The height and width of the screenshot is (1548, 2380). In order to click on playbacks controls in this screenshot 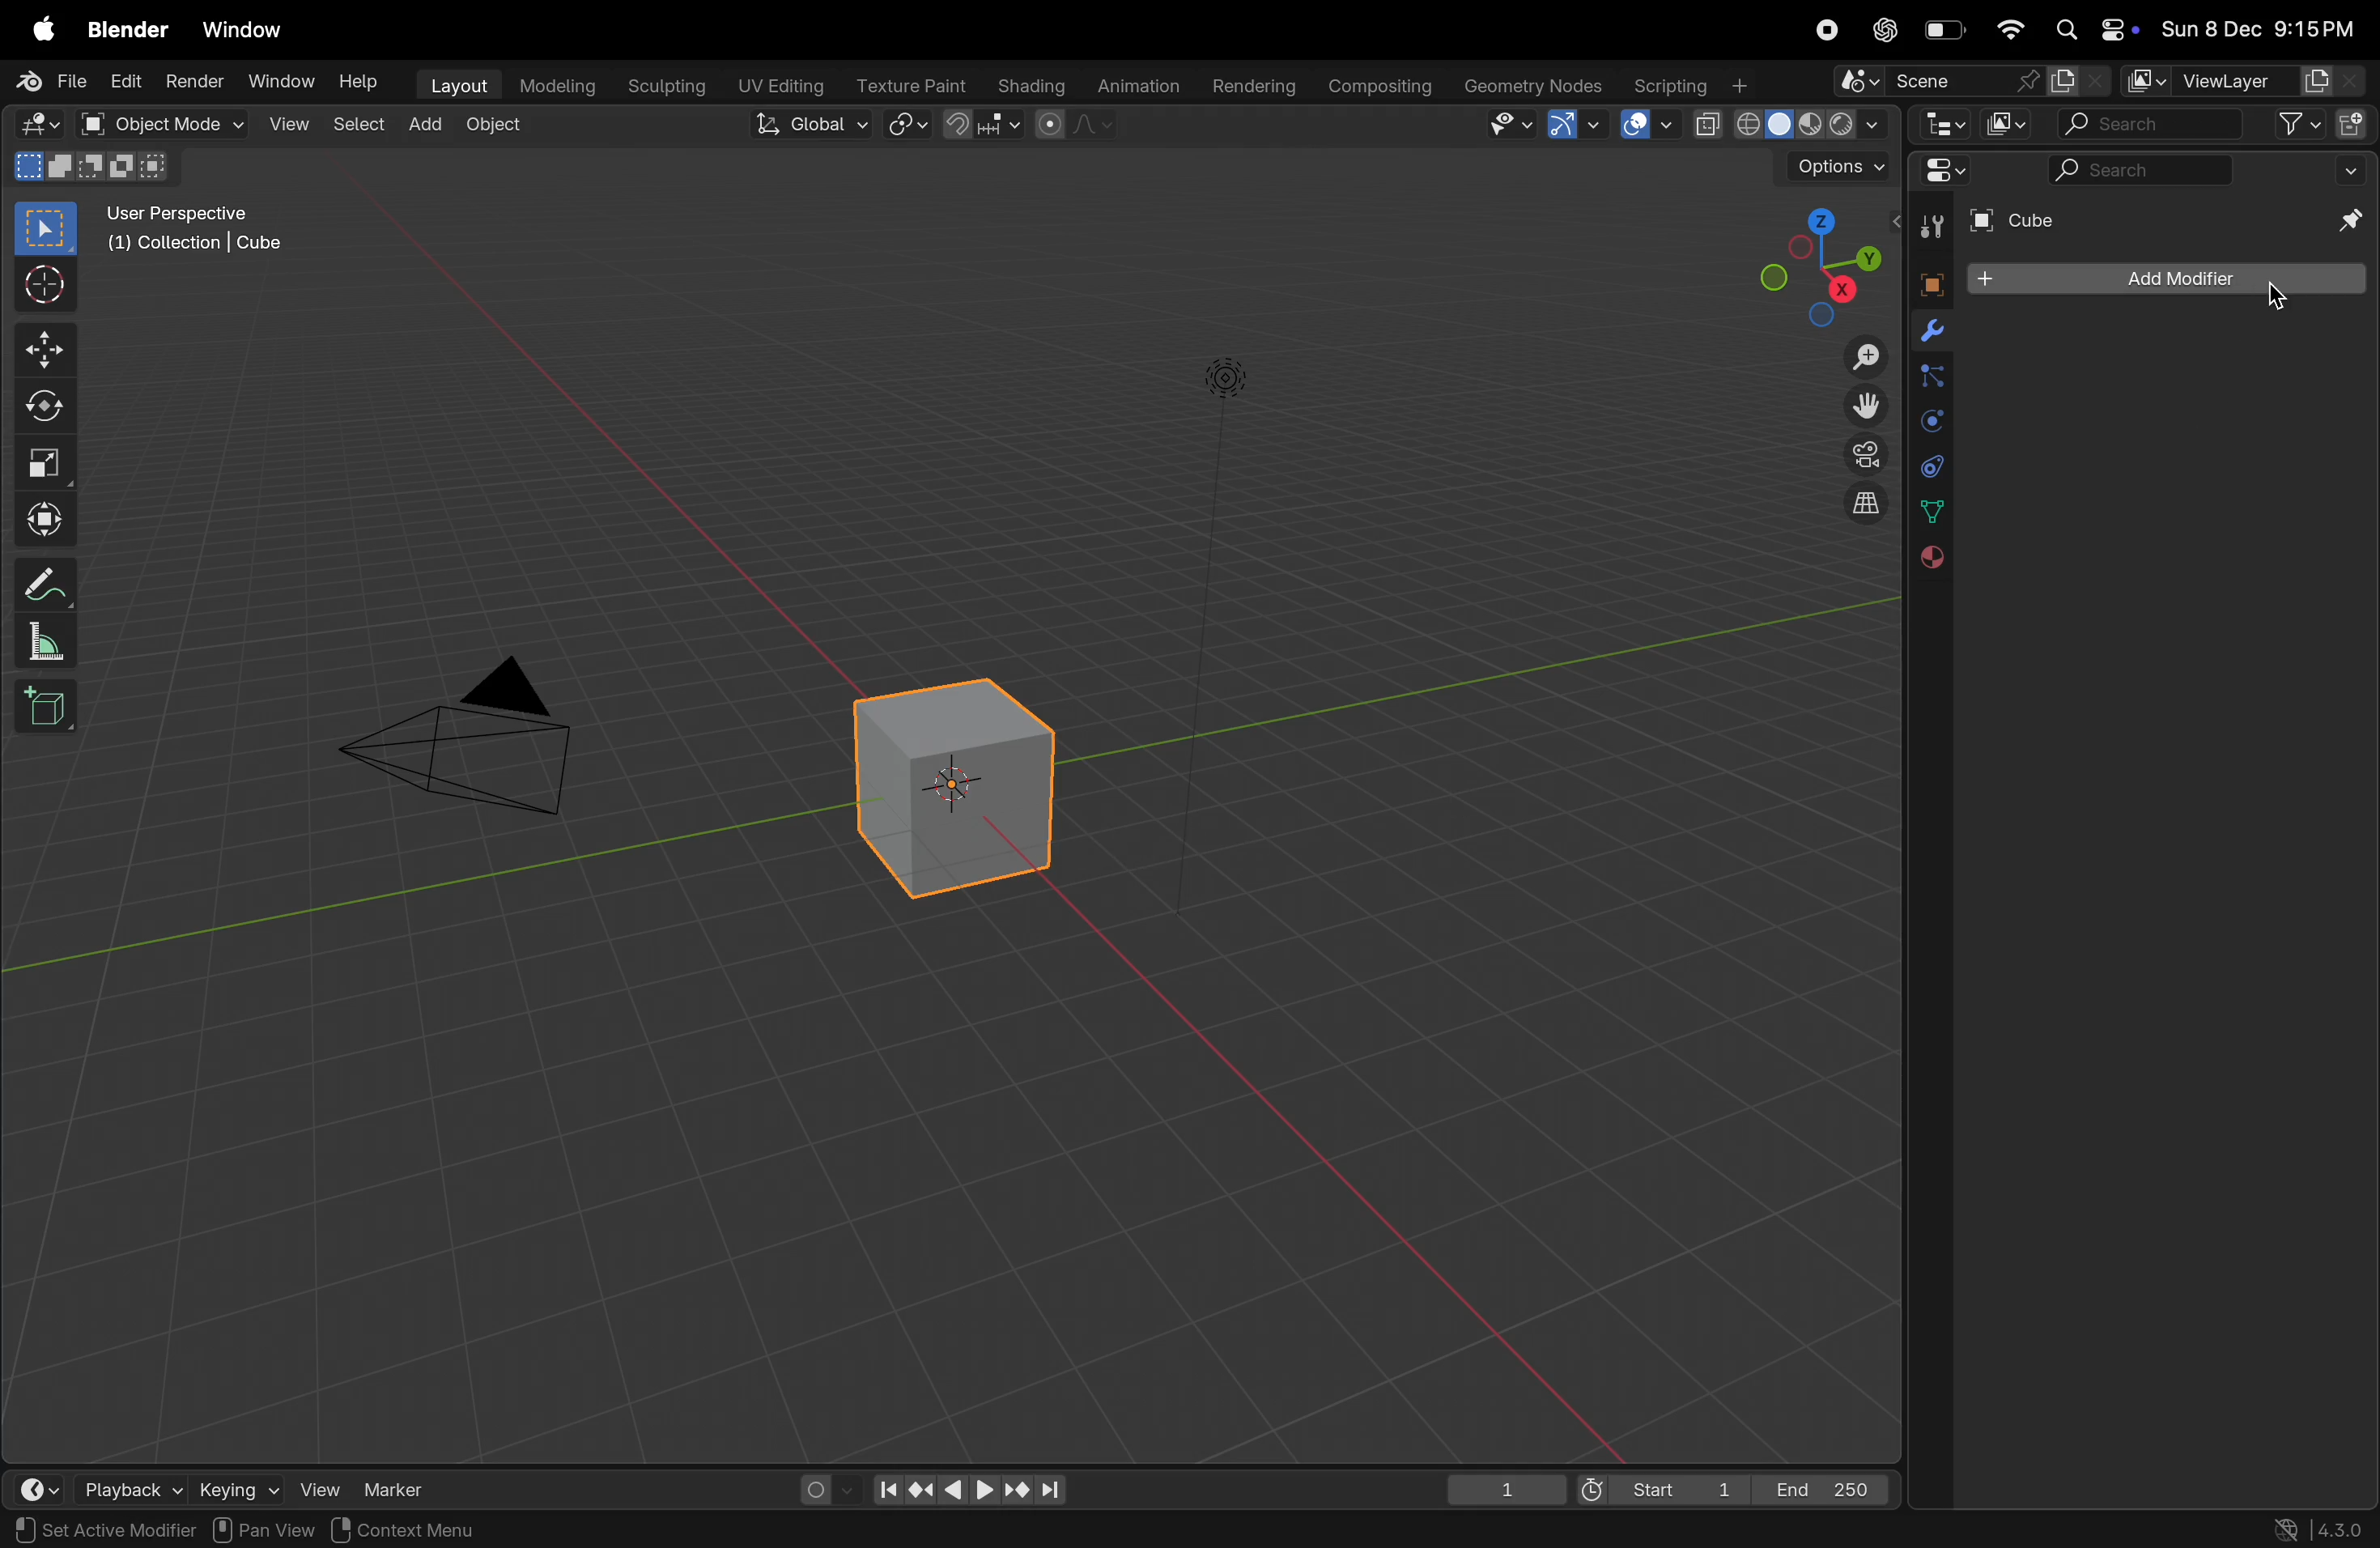, I will do `click(969, 1491)`.